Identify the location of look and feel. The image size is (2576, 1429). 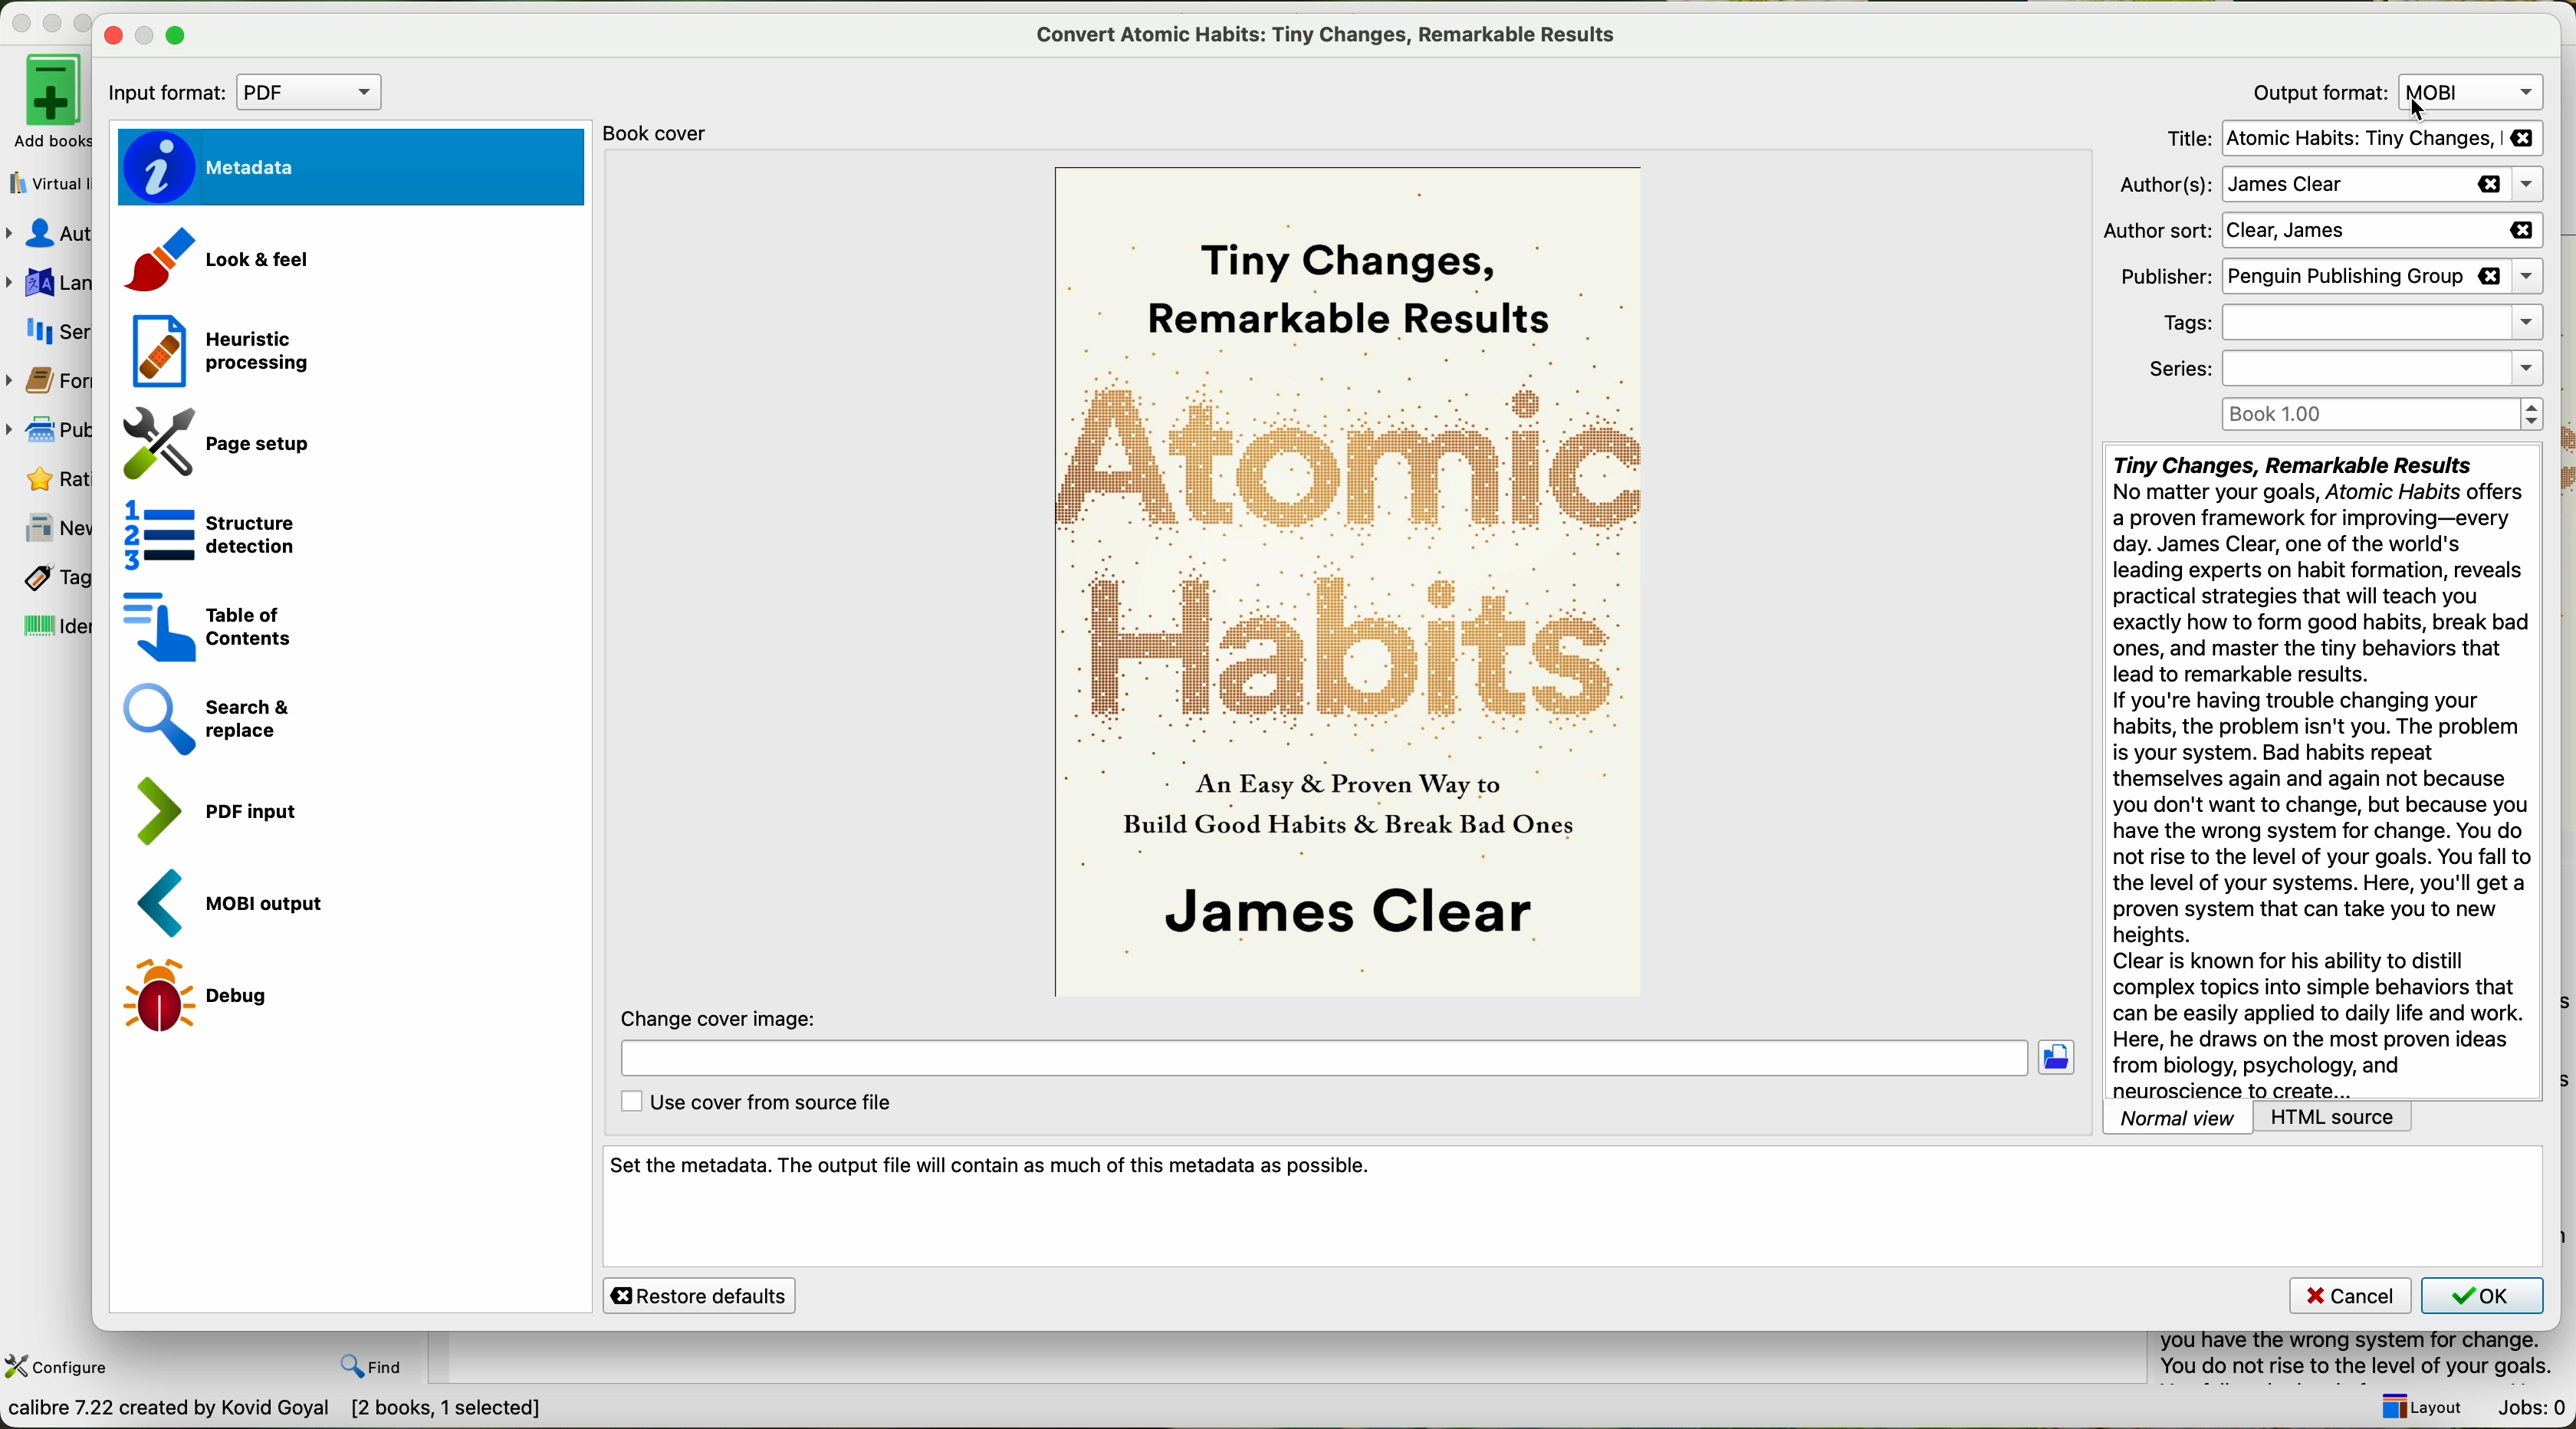
(217, 263).